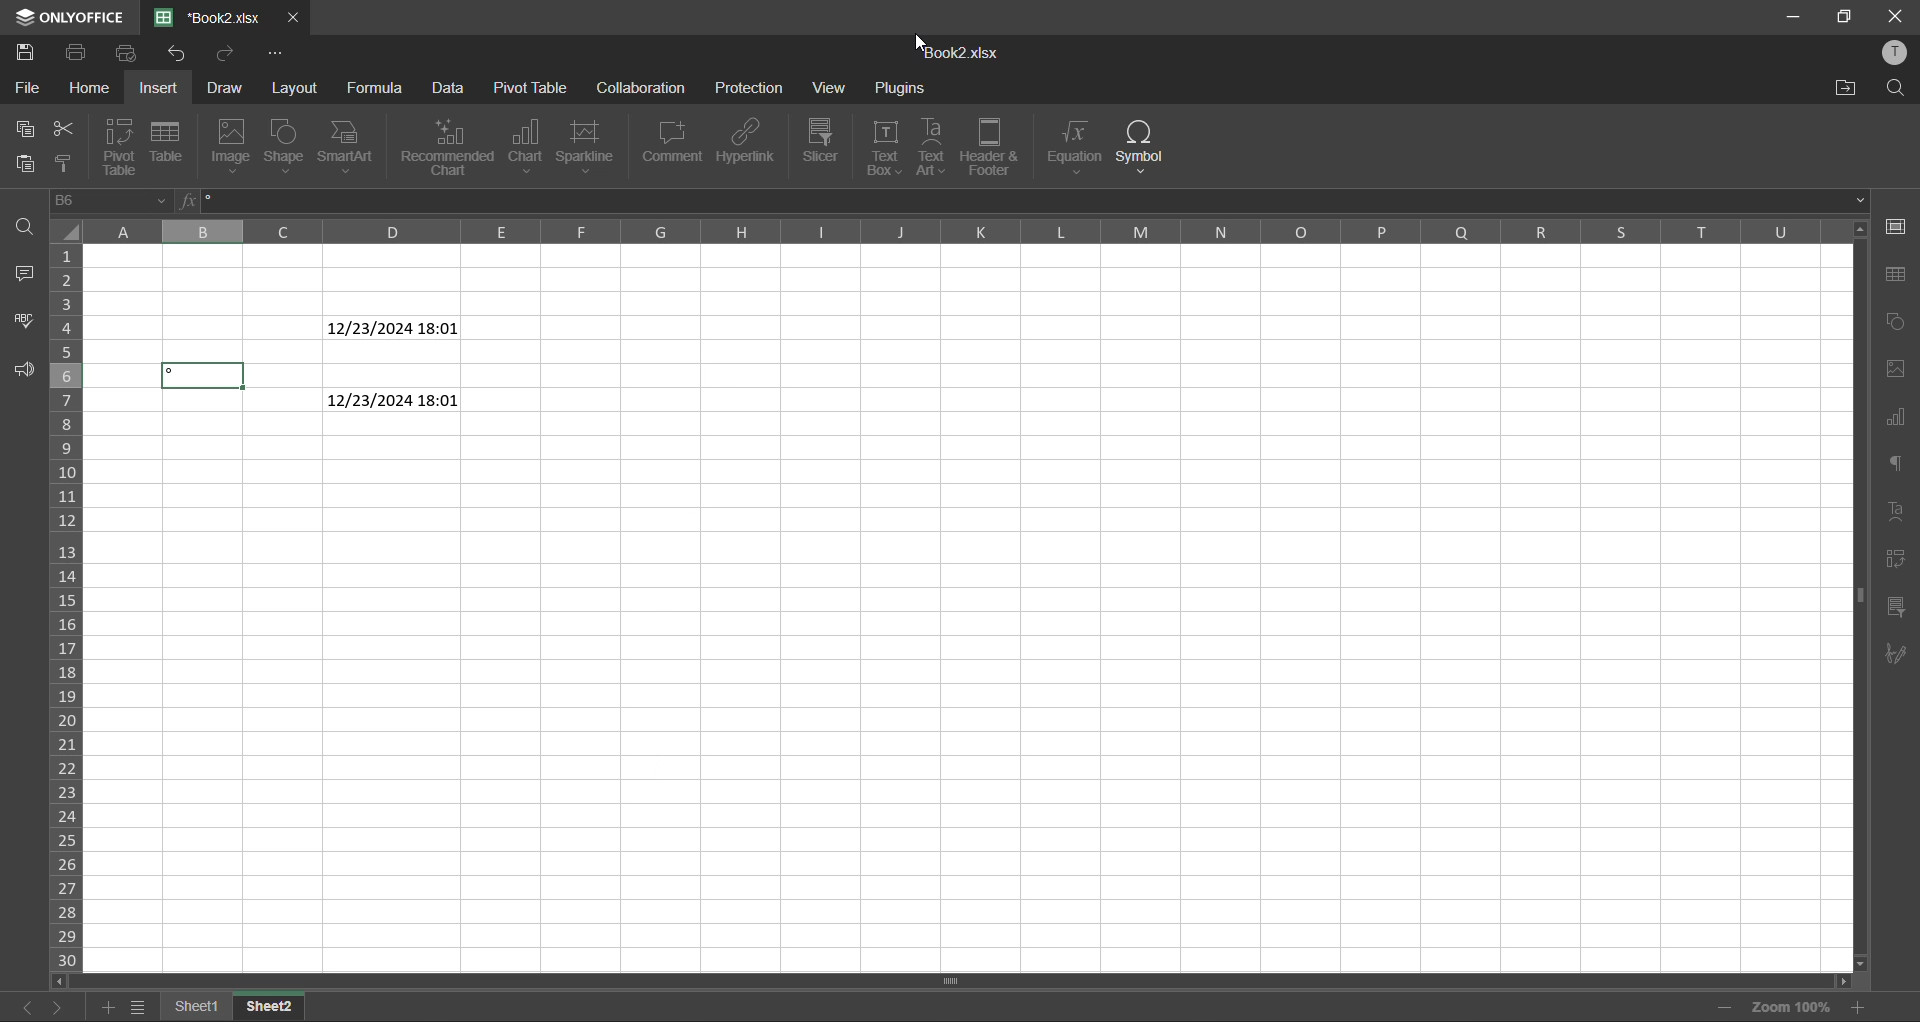 The image size is (1920, 1022). Describe the element at coordinates (827, 142) in the screenshot. I see `slicer` at that location.